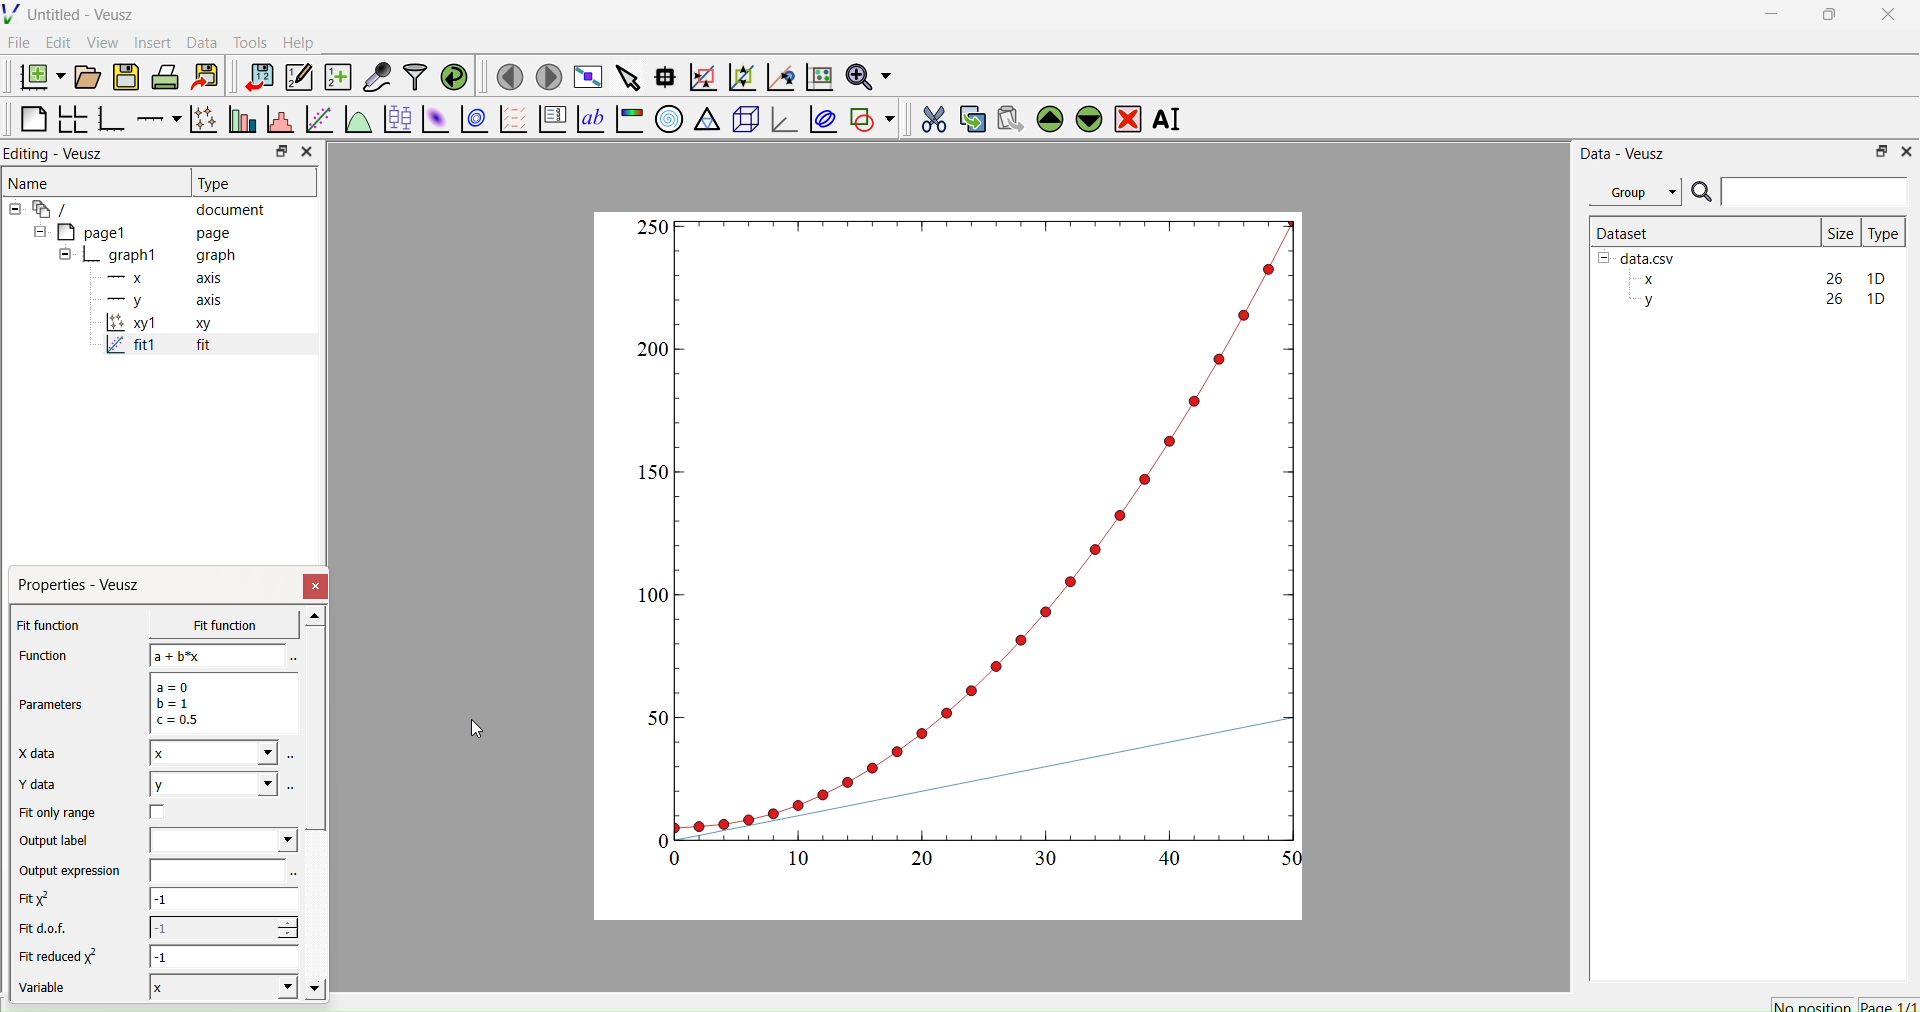 The image size is (1920, 1012). What do you see at coordinates (510, 77) in the screenshot?
I see `Previous page` at bounding box center [510, 77].